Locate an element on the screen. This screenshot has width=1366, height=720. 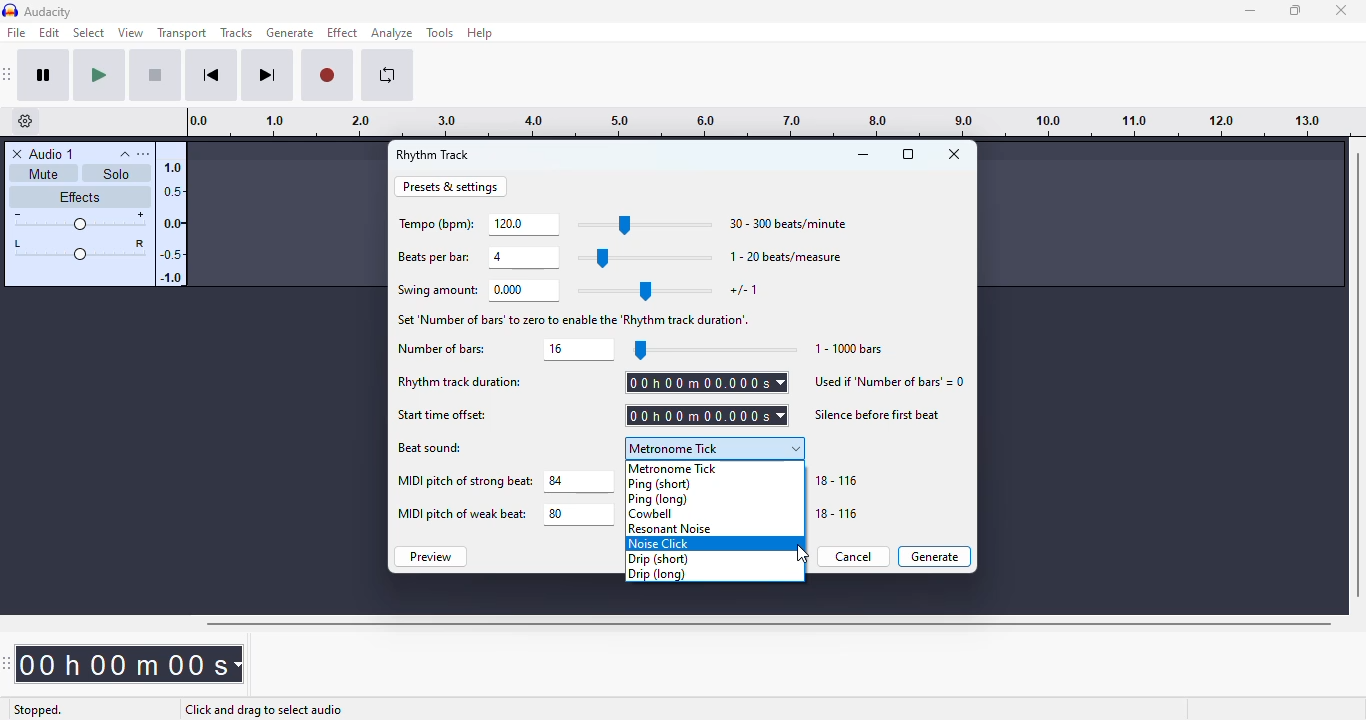
drip (long) is located at coordinates (713, 575).